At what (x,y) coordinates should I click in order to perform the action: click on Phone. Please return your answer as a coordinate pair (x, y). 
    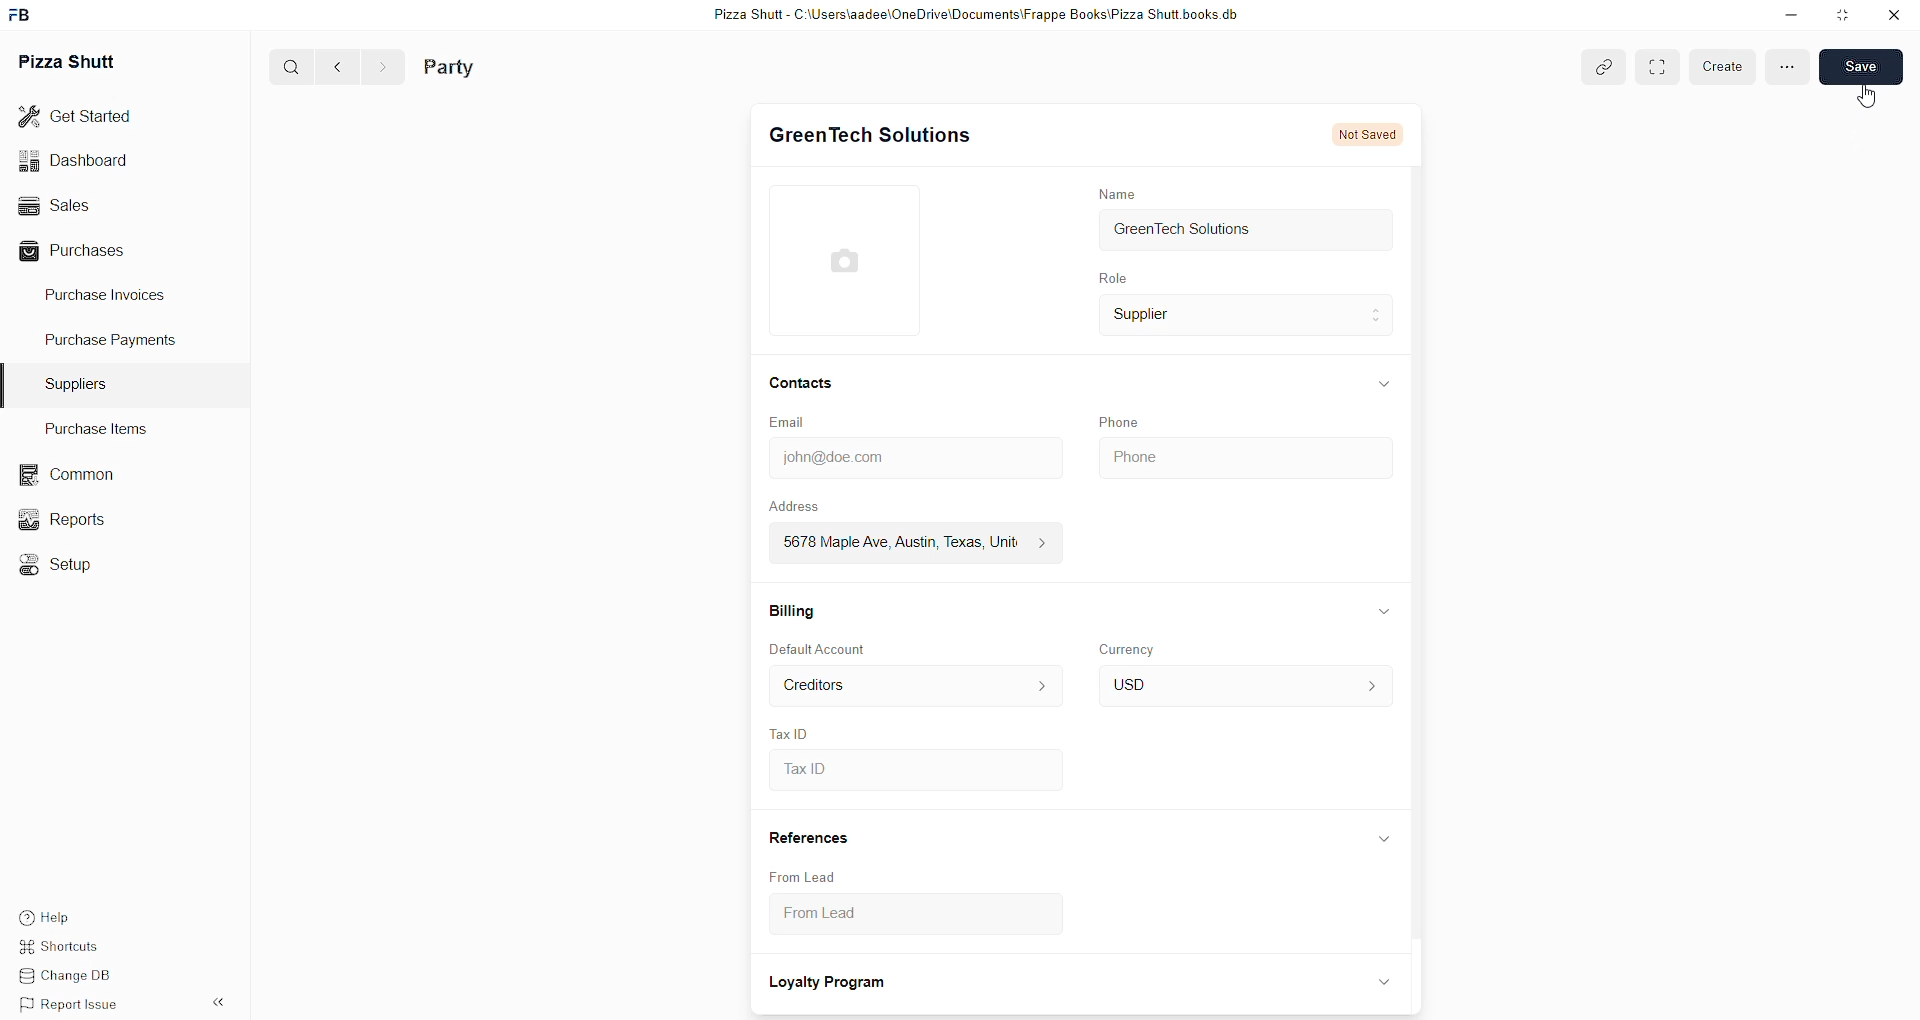
    Looking at the image, I should click on (1242, 454).